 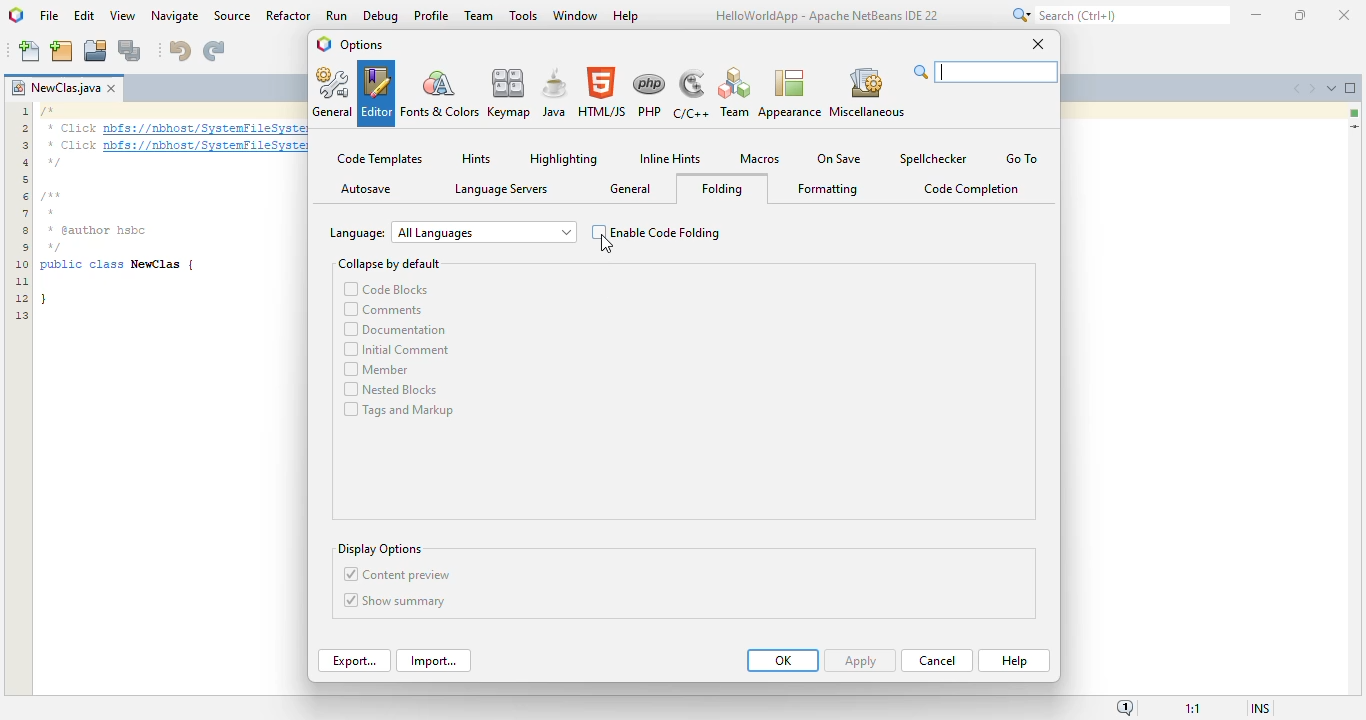 What do you see at coordinates (367, 188) in the screenshot?
I see `autosave` at bounding box center [367, 188].